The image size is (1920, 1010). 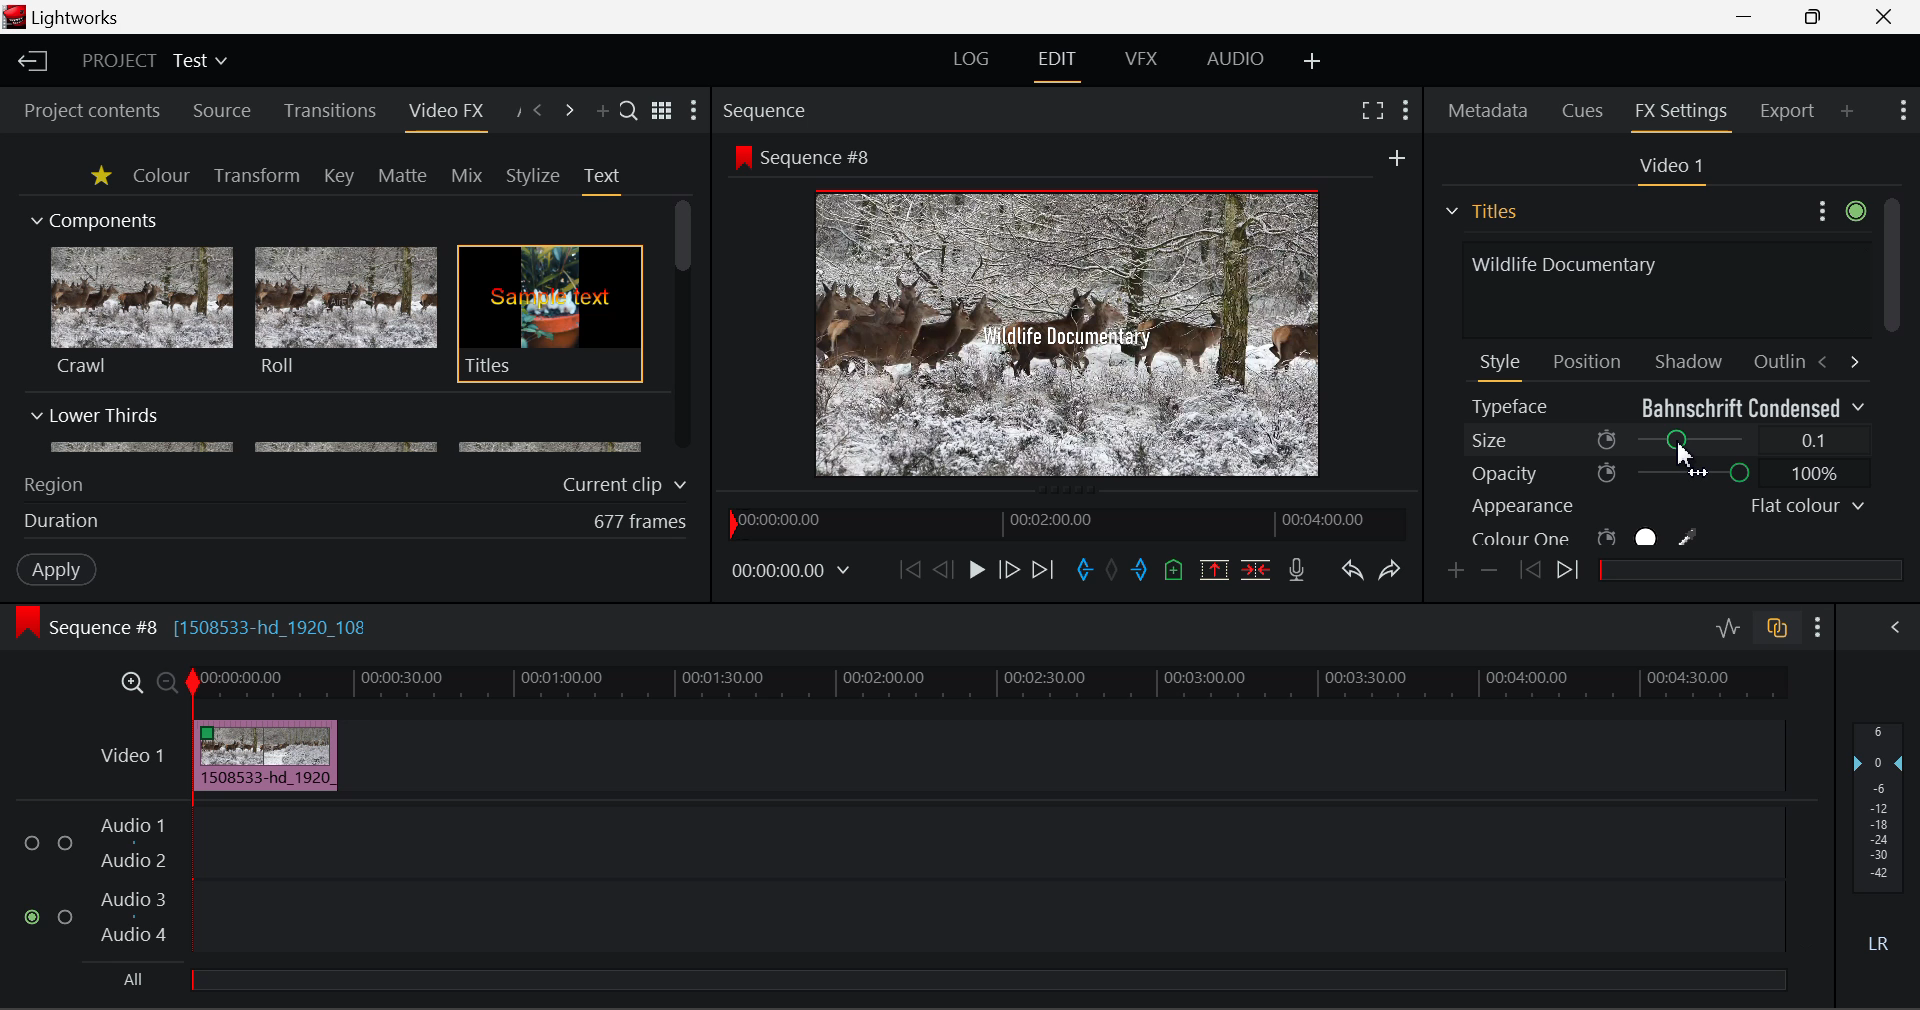 What do you see at coordinates (338, 429) in the screenshot?
I see `Lower Thirds` at bounding box center [338, 429].